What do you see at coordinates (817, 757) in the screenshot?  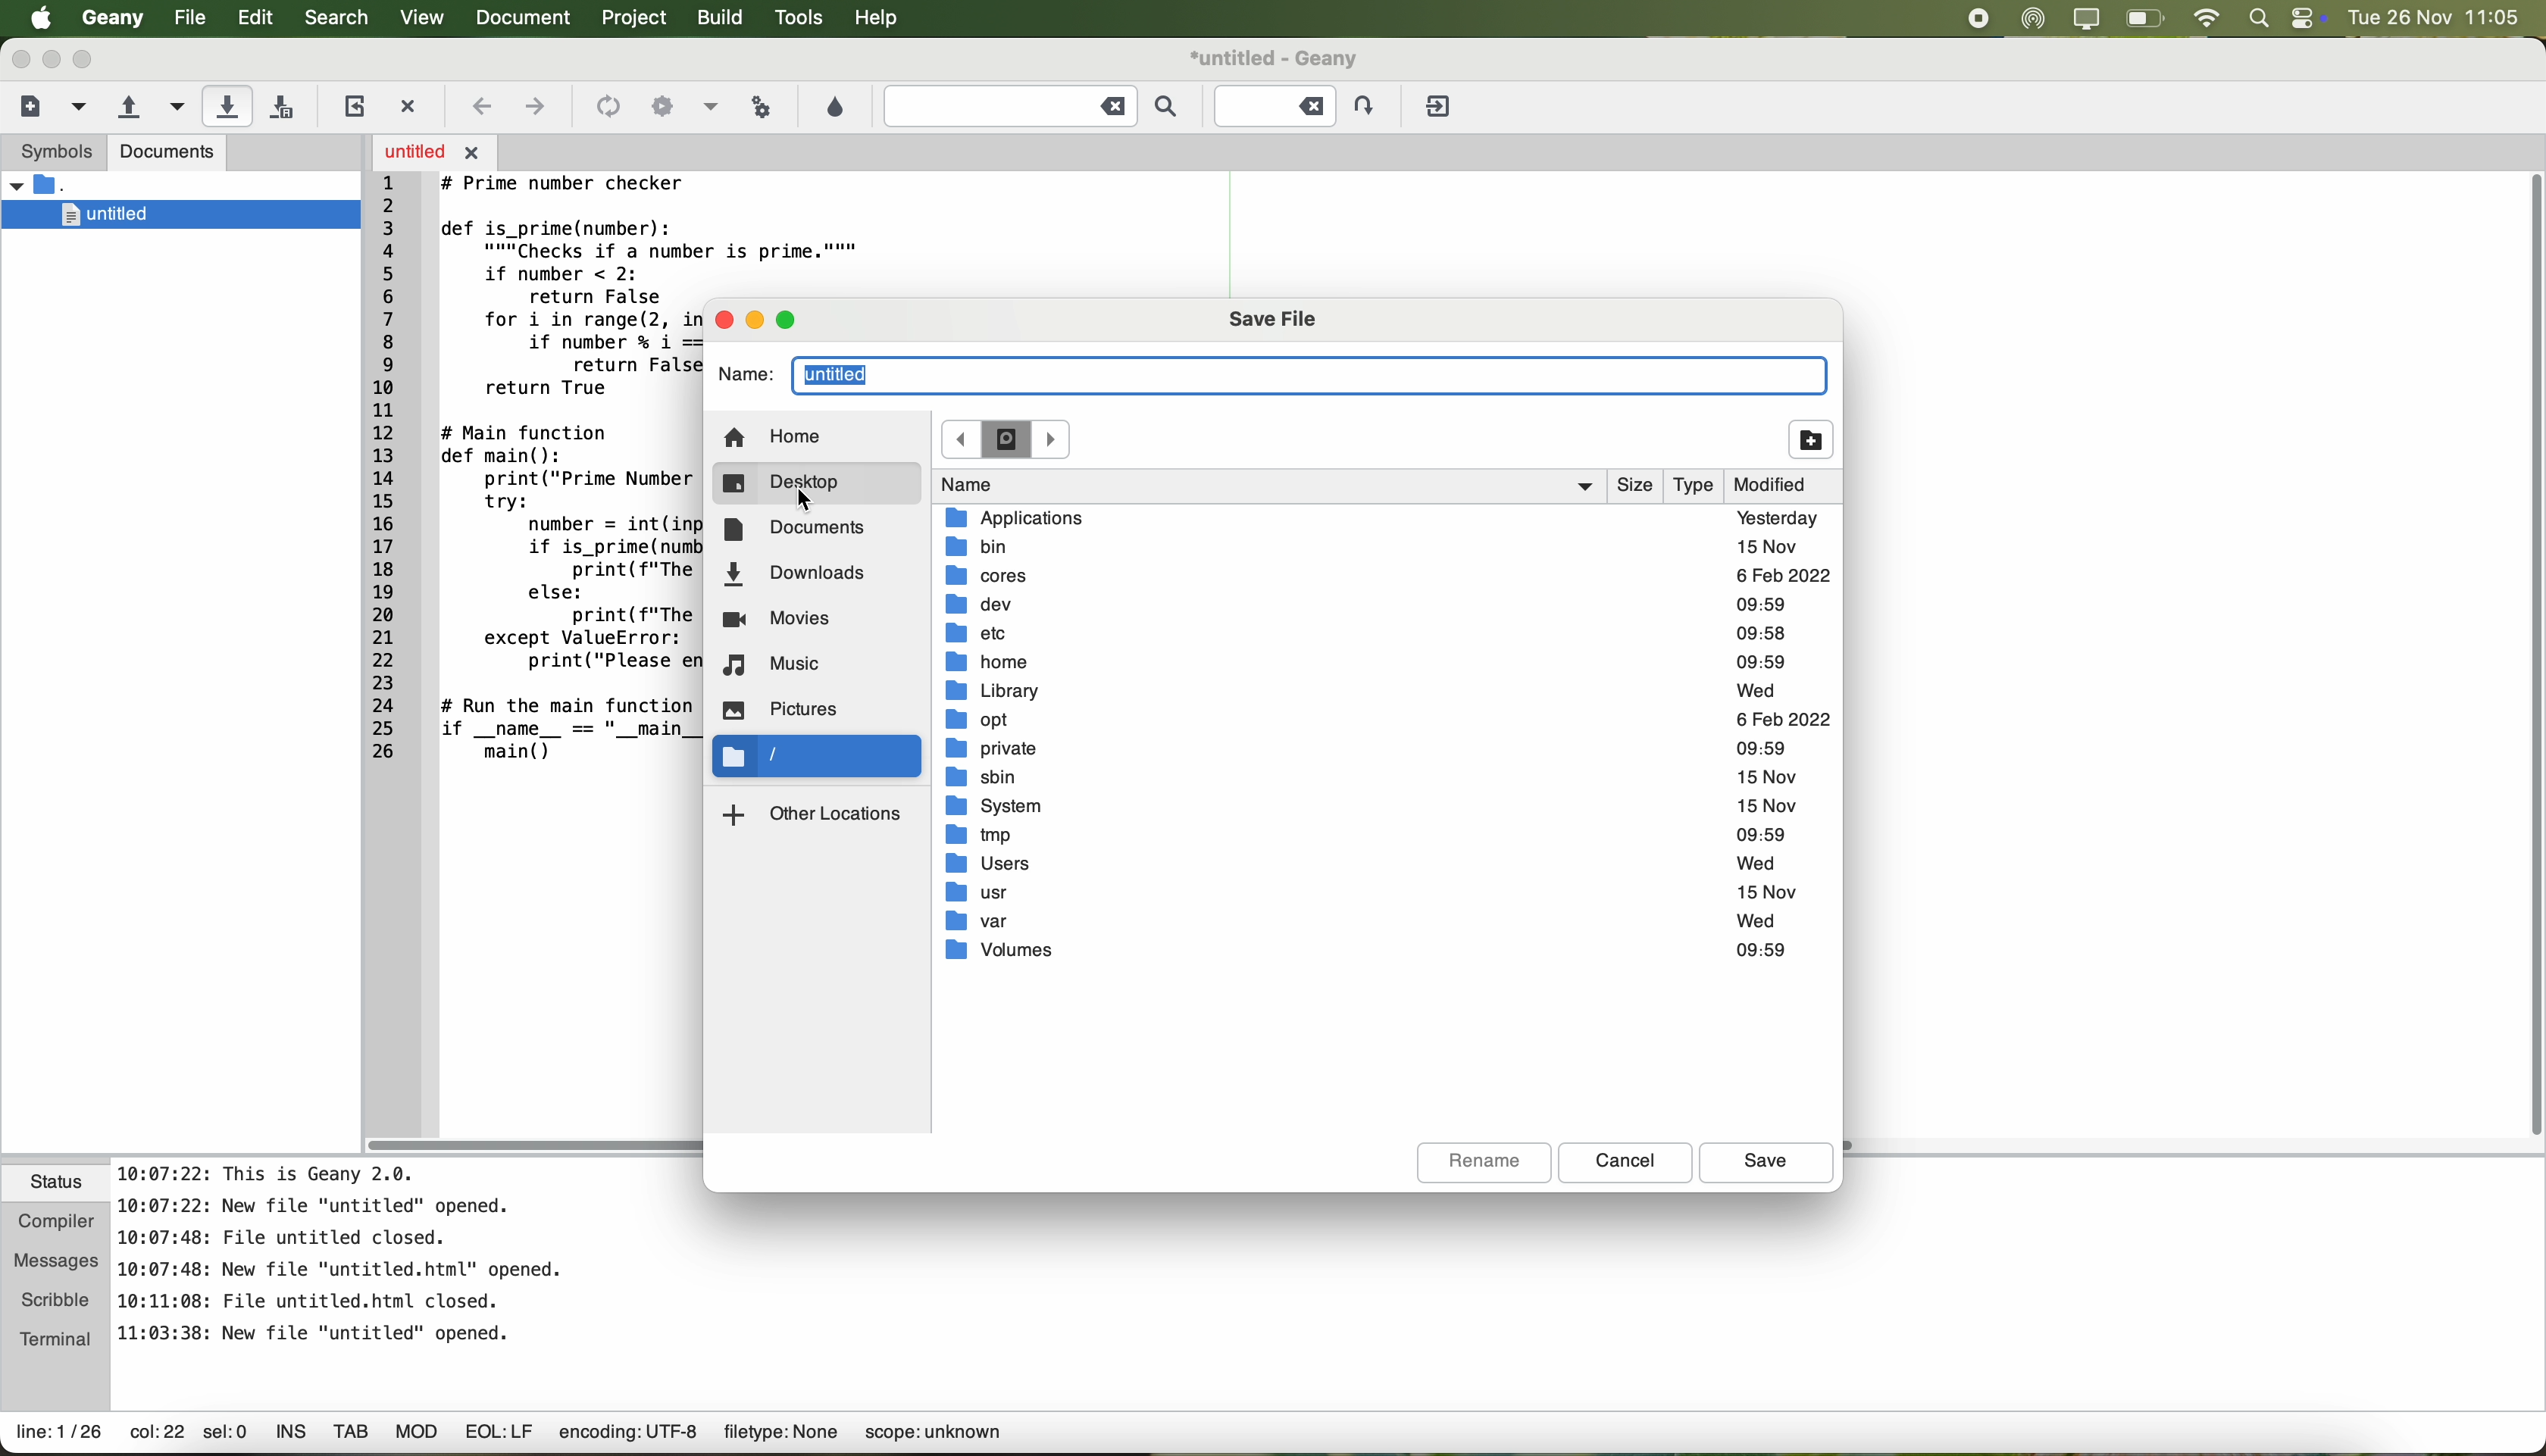 I see `location folder` at bounding box center [817, 757].